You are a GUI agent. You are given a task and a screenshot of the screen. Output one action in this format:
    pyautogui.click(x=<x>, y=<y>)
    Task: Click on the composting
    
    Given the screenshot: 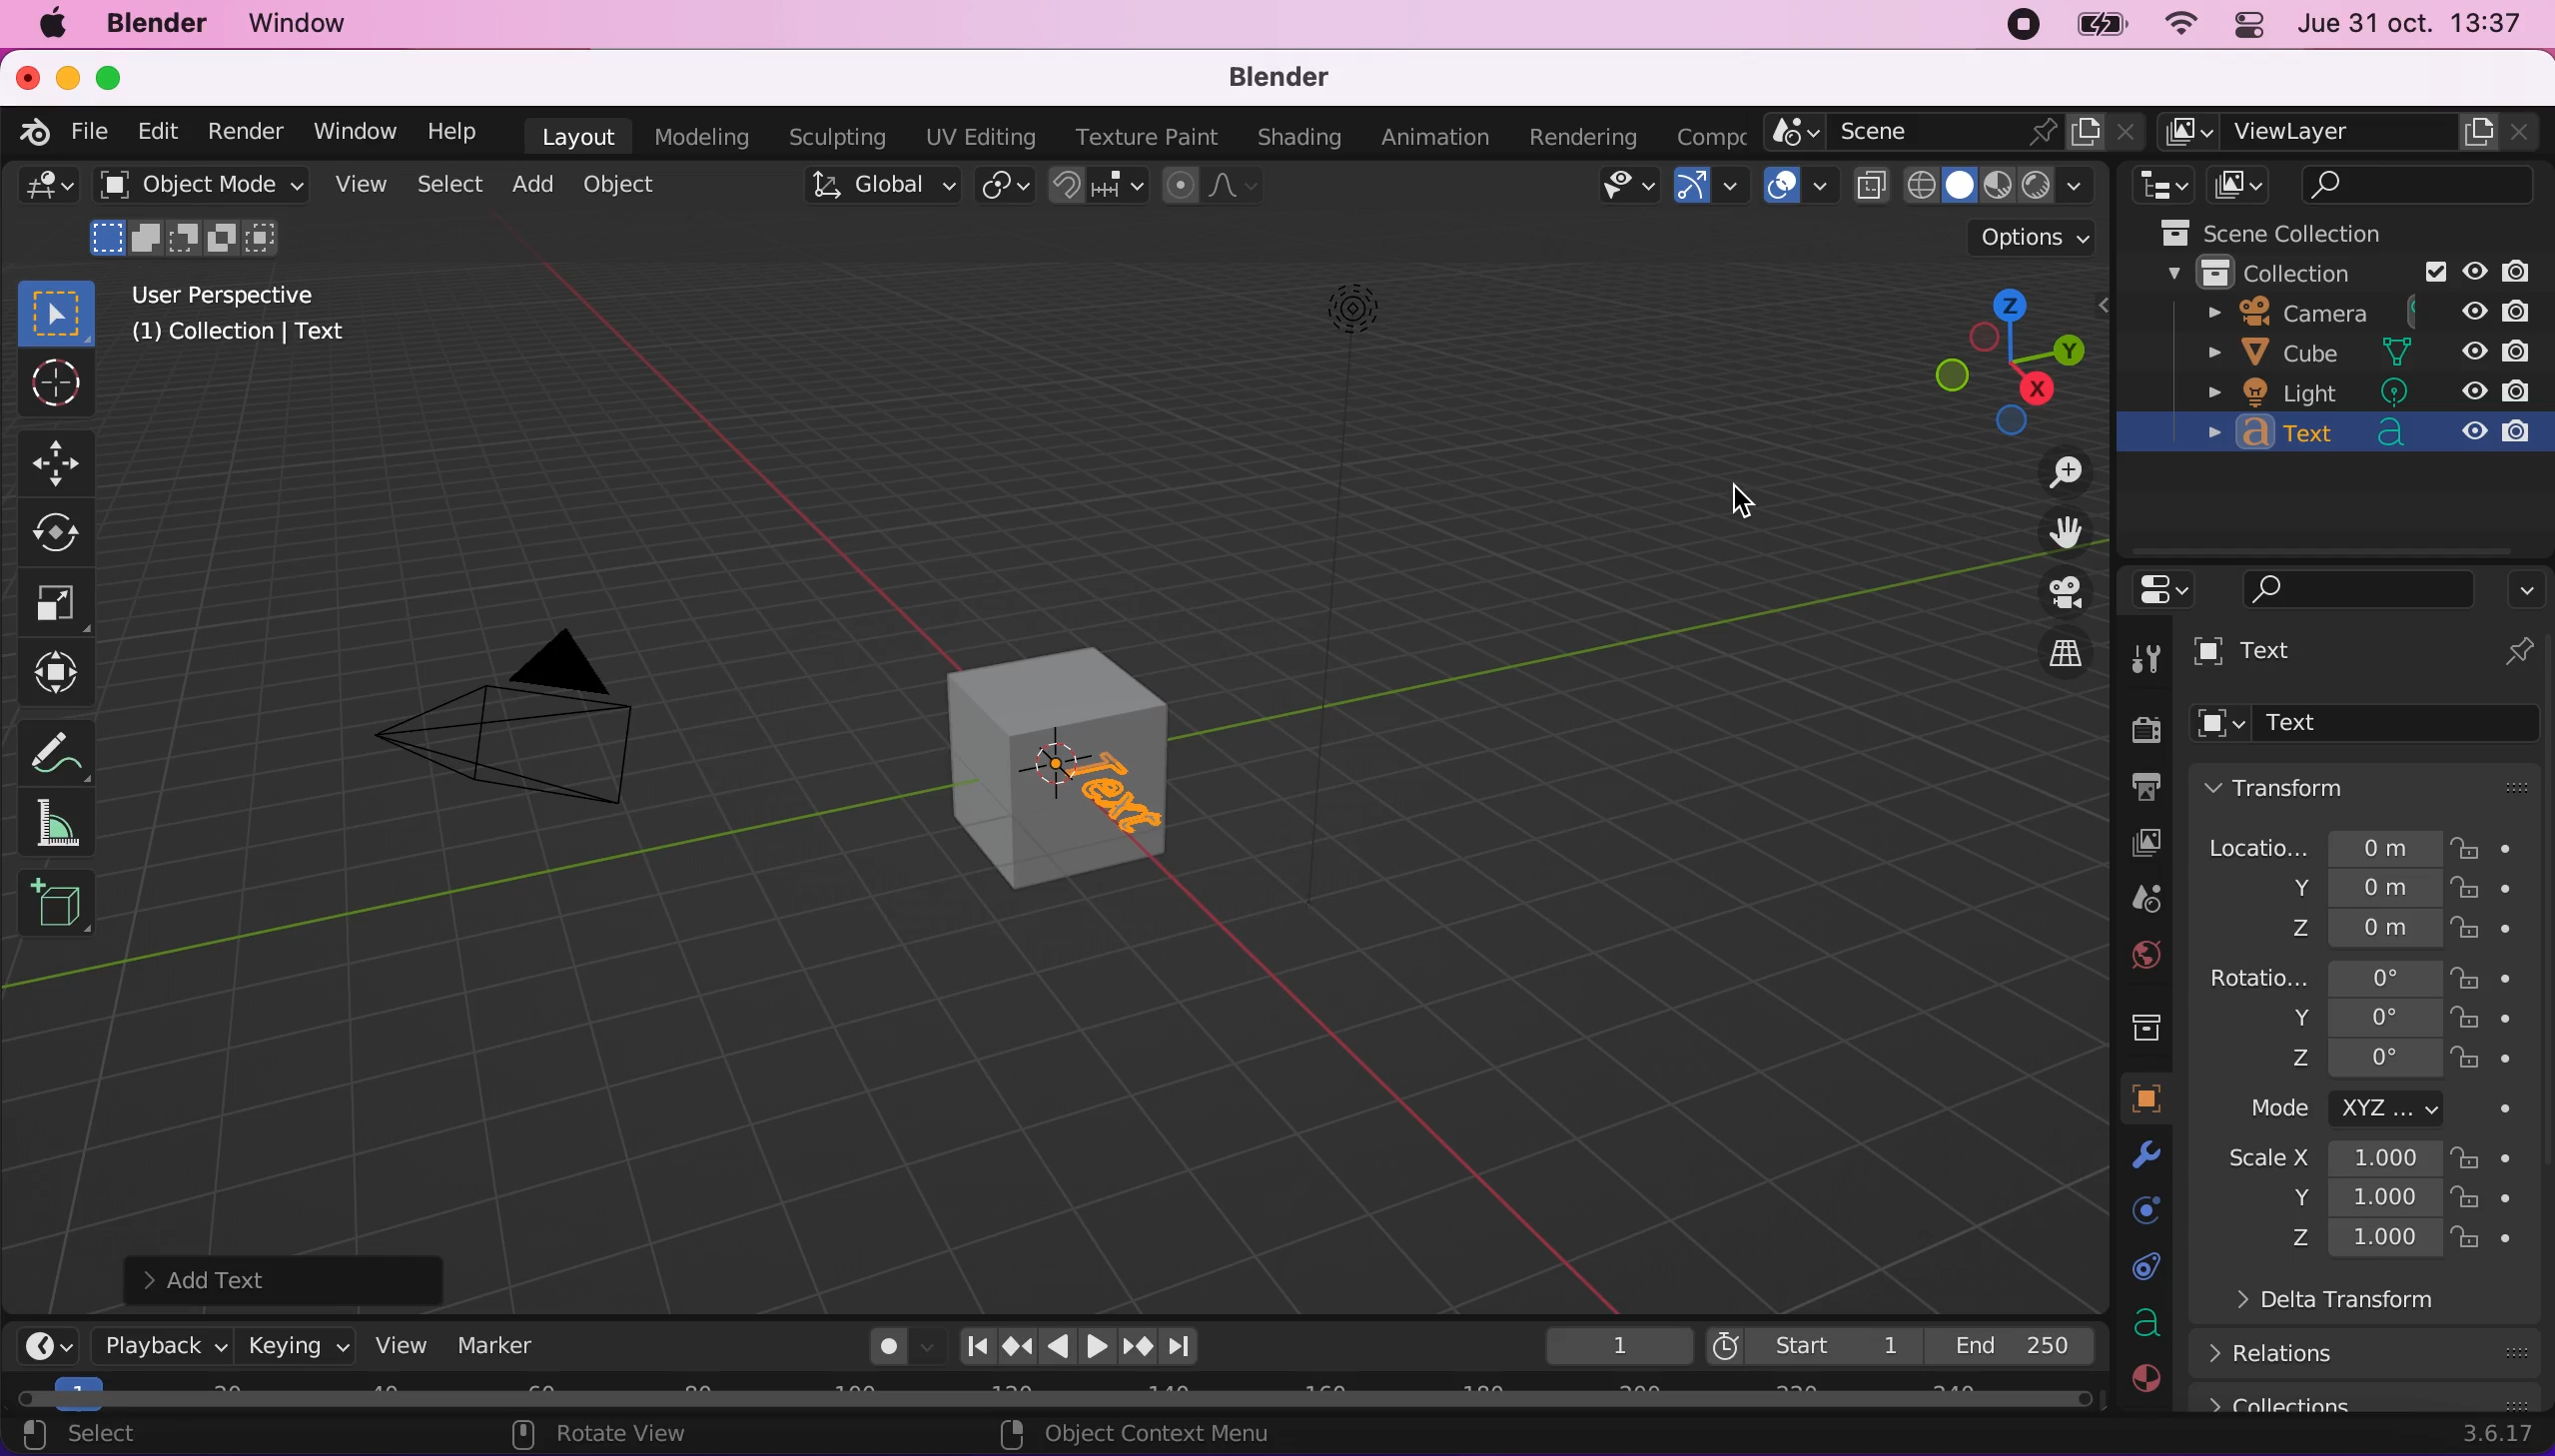 What is the action you would take?
    pyautogui.click(x=1715, y=134)
    